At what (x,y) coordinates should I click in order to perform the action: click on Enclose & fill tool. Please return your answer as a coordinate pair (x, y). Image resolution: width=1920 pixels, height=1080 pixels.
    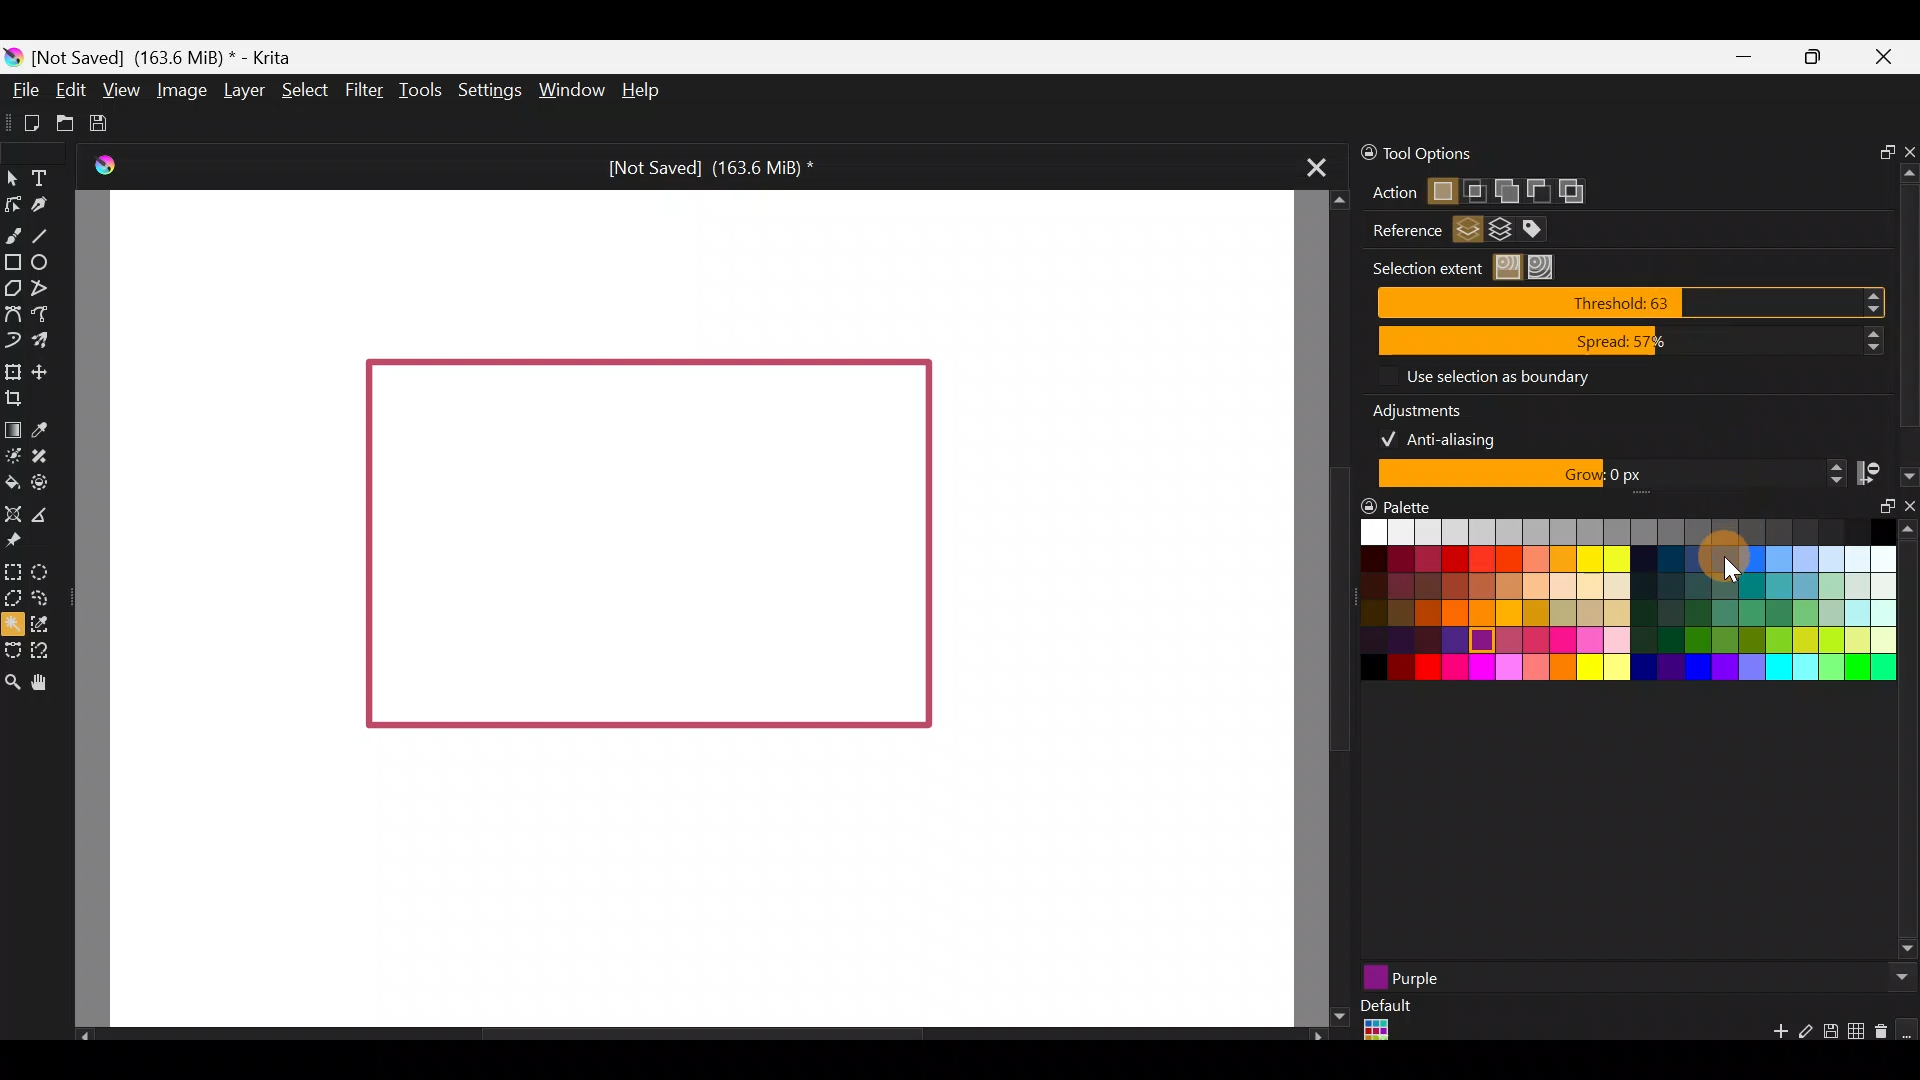
    Looking at the image, I should click on (48, 483).